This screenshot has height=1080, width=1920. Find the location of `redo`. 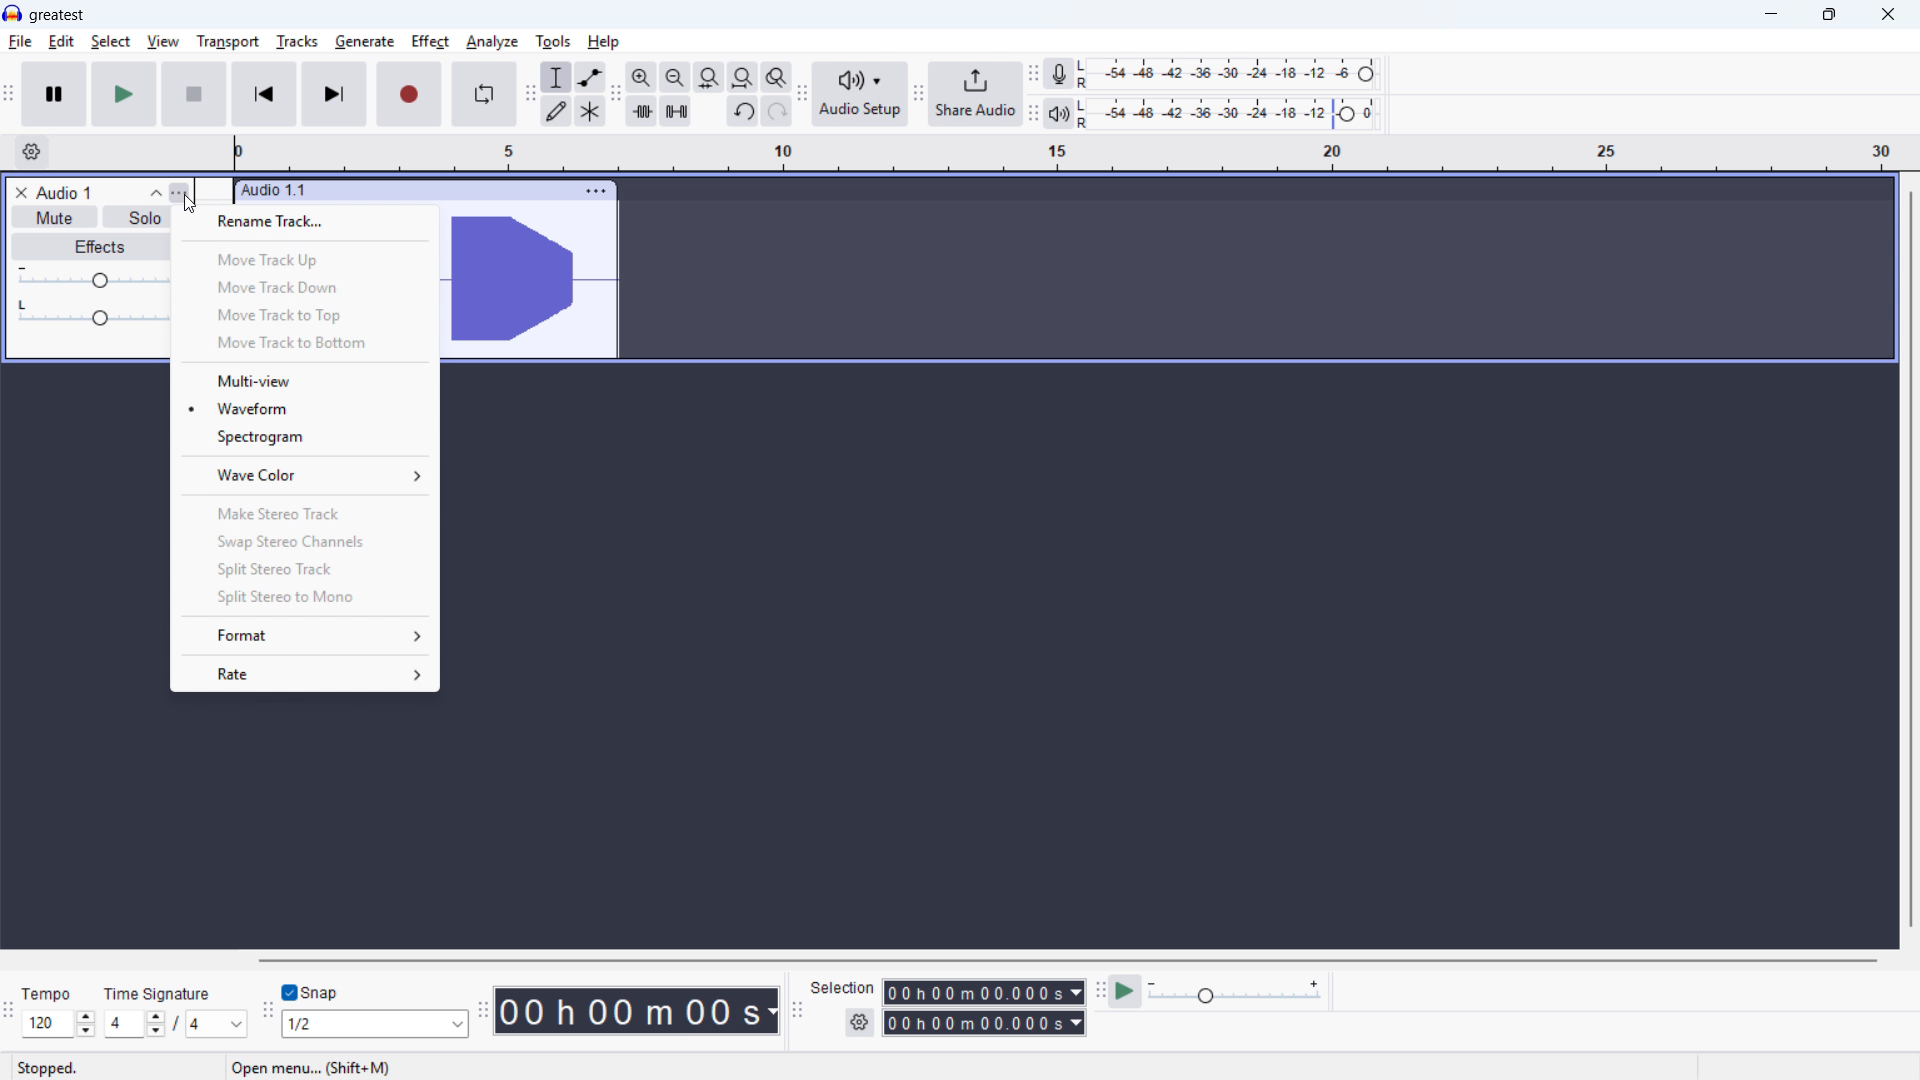

redo is located at coordinates (776, 112).